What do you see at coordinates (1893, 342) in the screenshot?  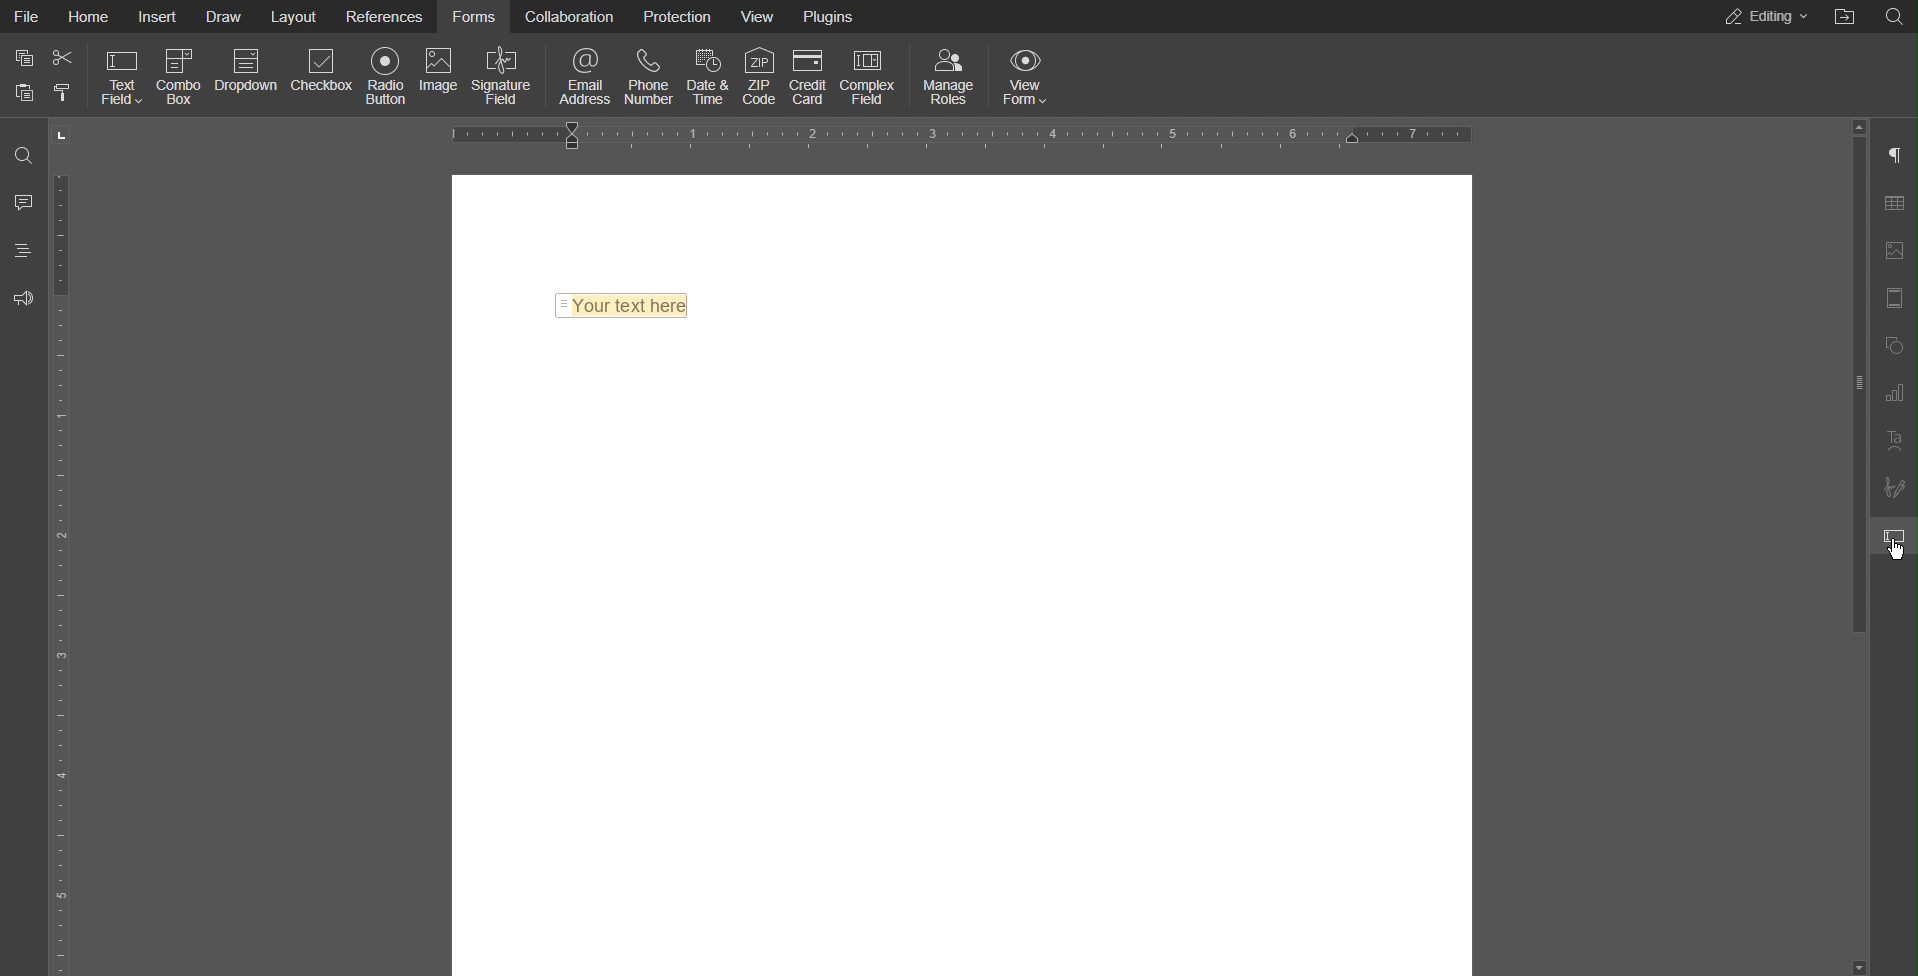 I see `Shape Settings` at bounding box center [1893, 342].